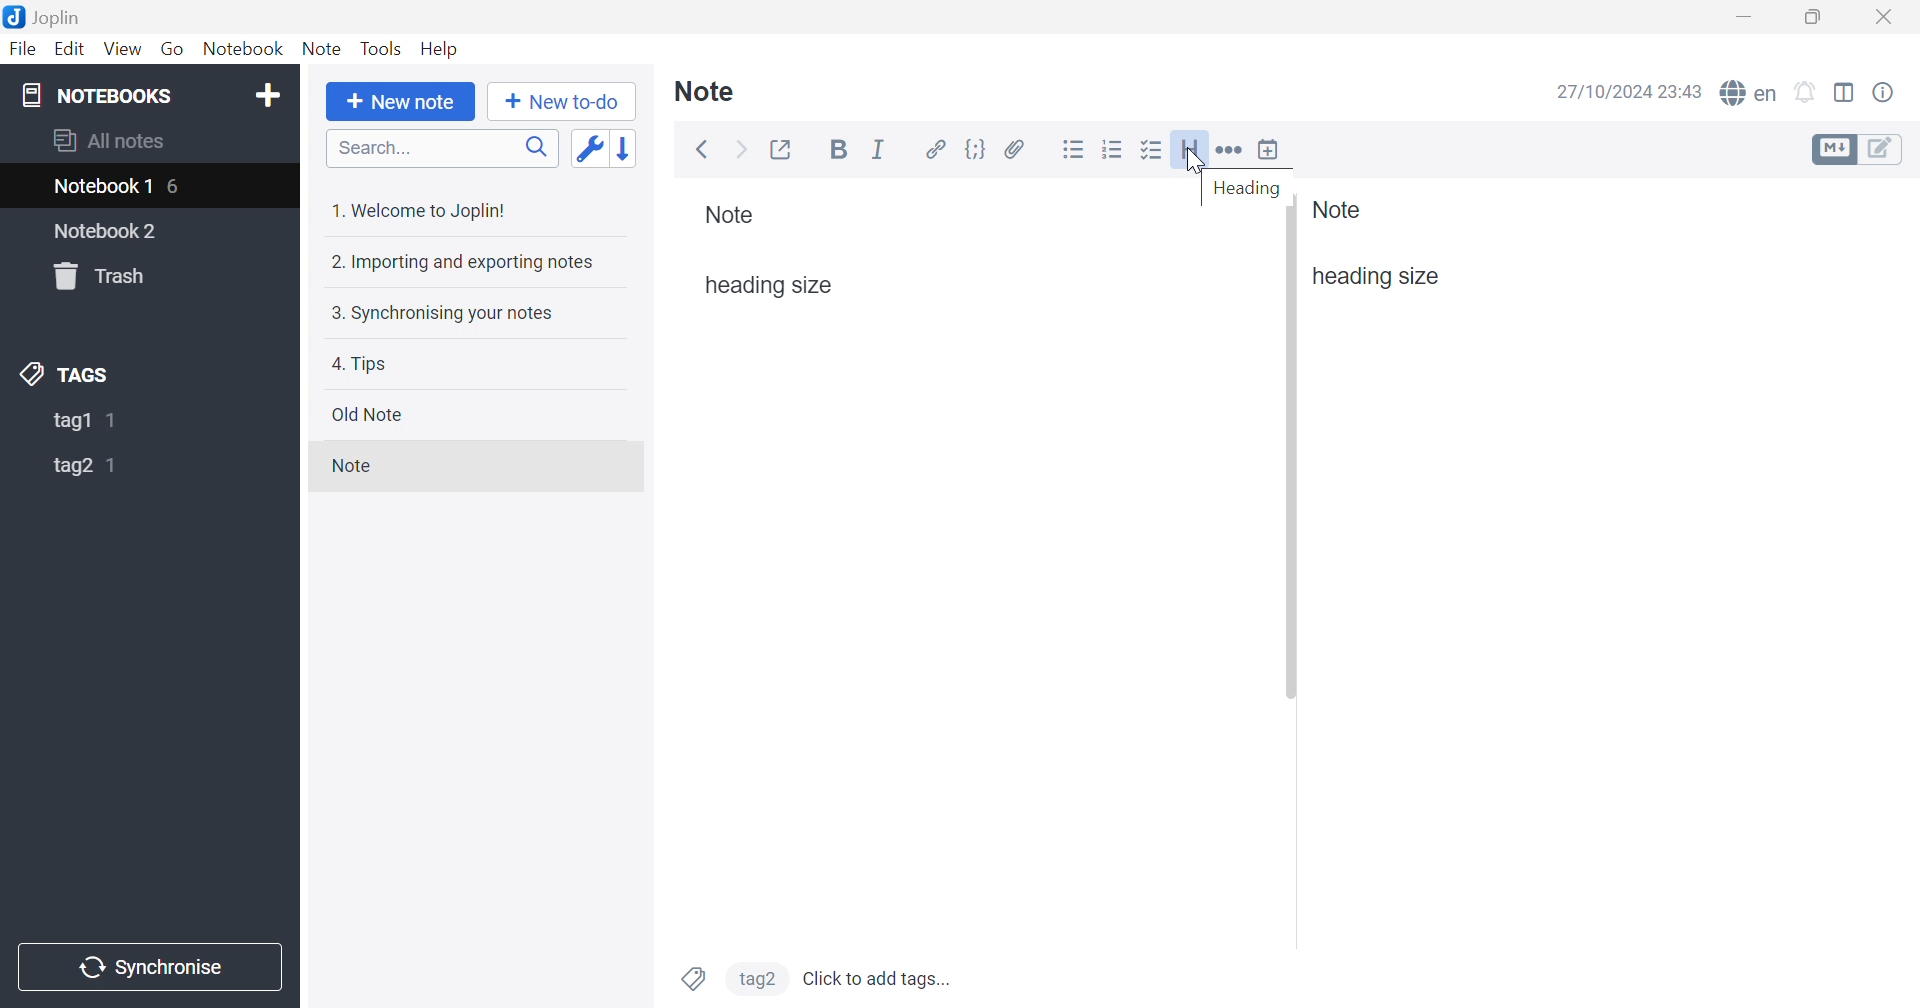  What do you see at coordinates (71, 422) in the screenshot?
I see `tag1` at bounding box center [71, 422].